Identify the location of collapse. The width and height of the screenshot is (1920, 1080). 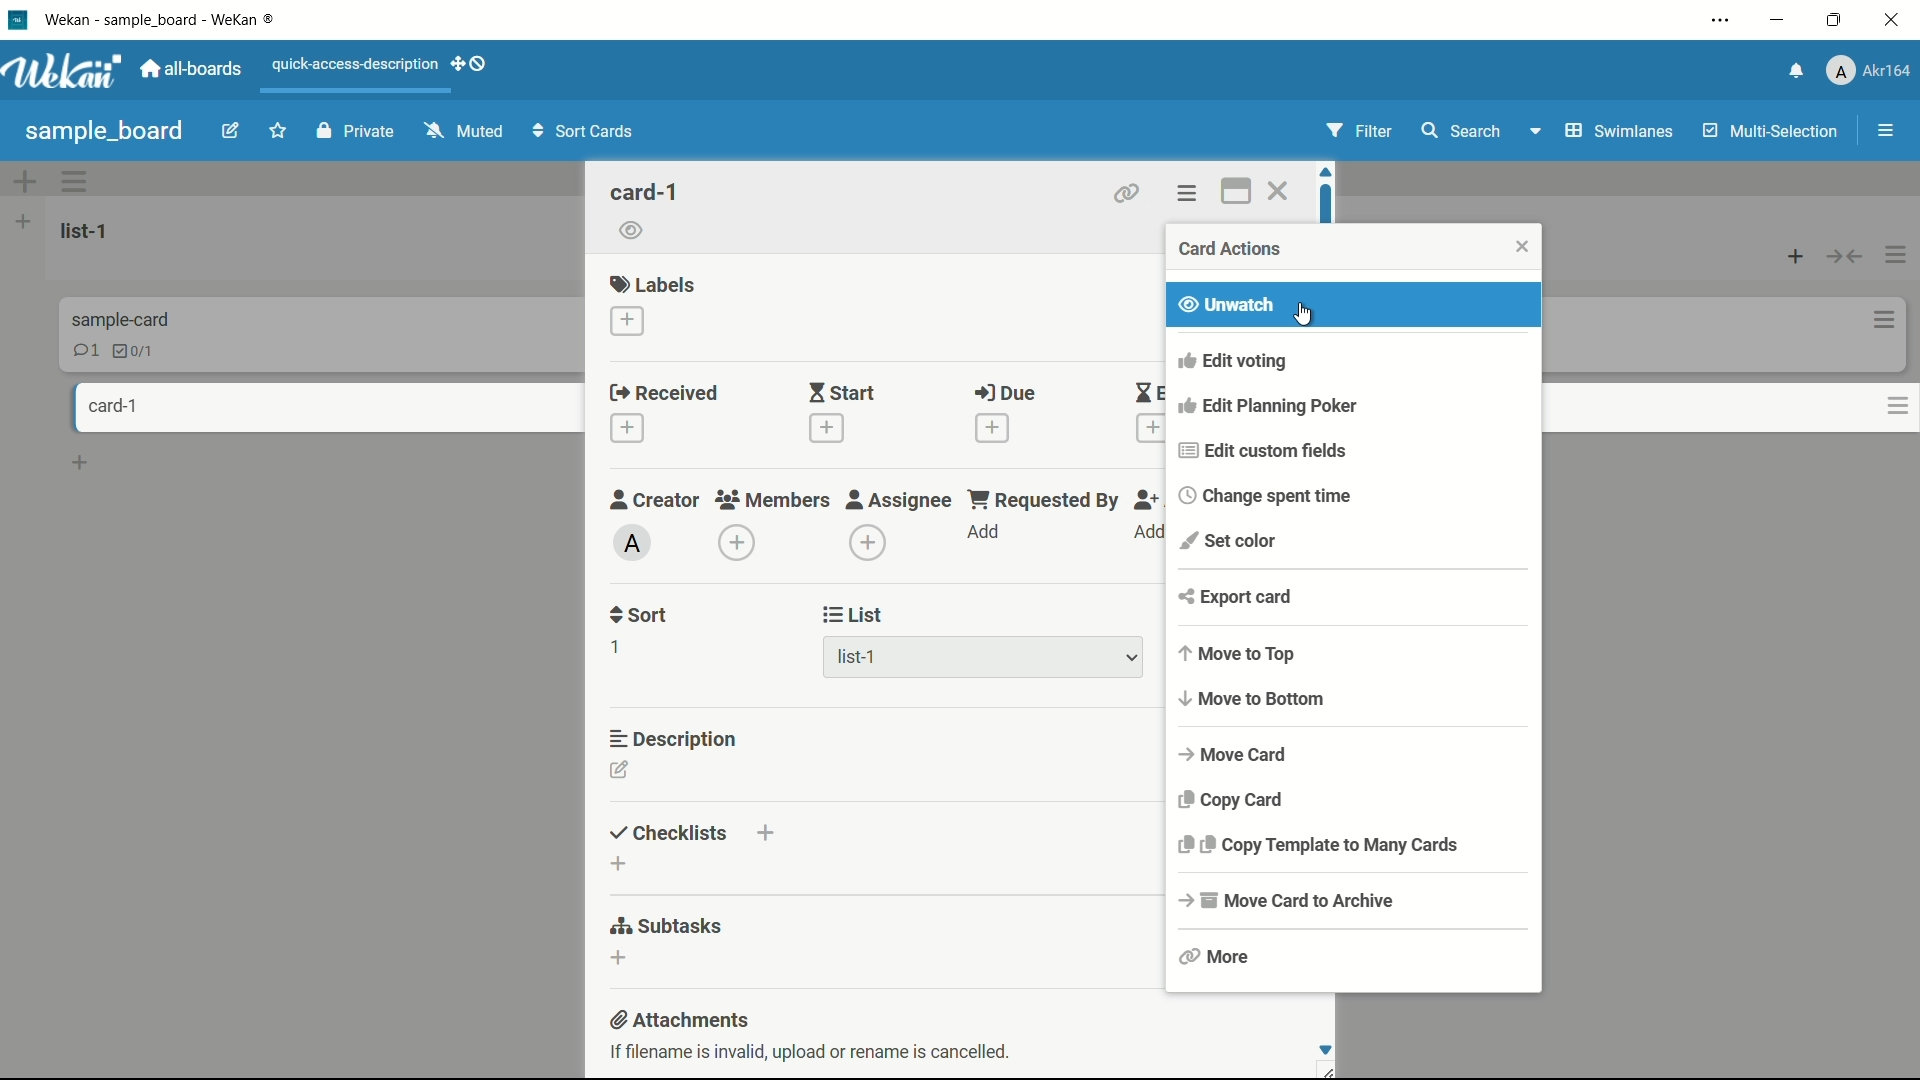
(1843, 250).